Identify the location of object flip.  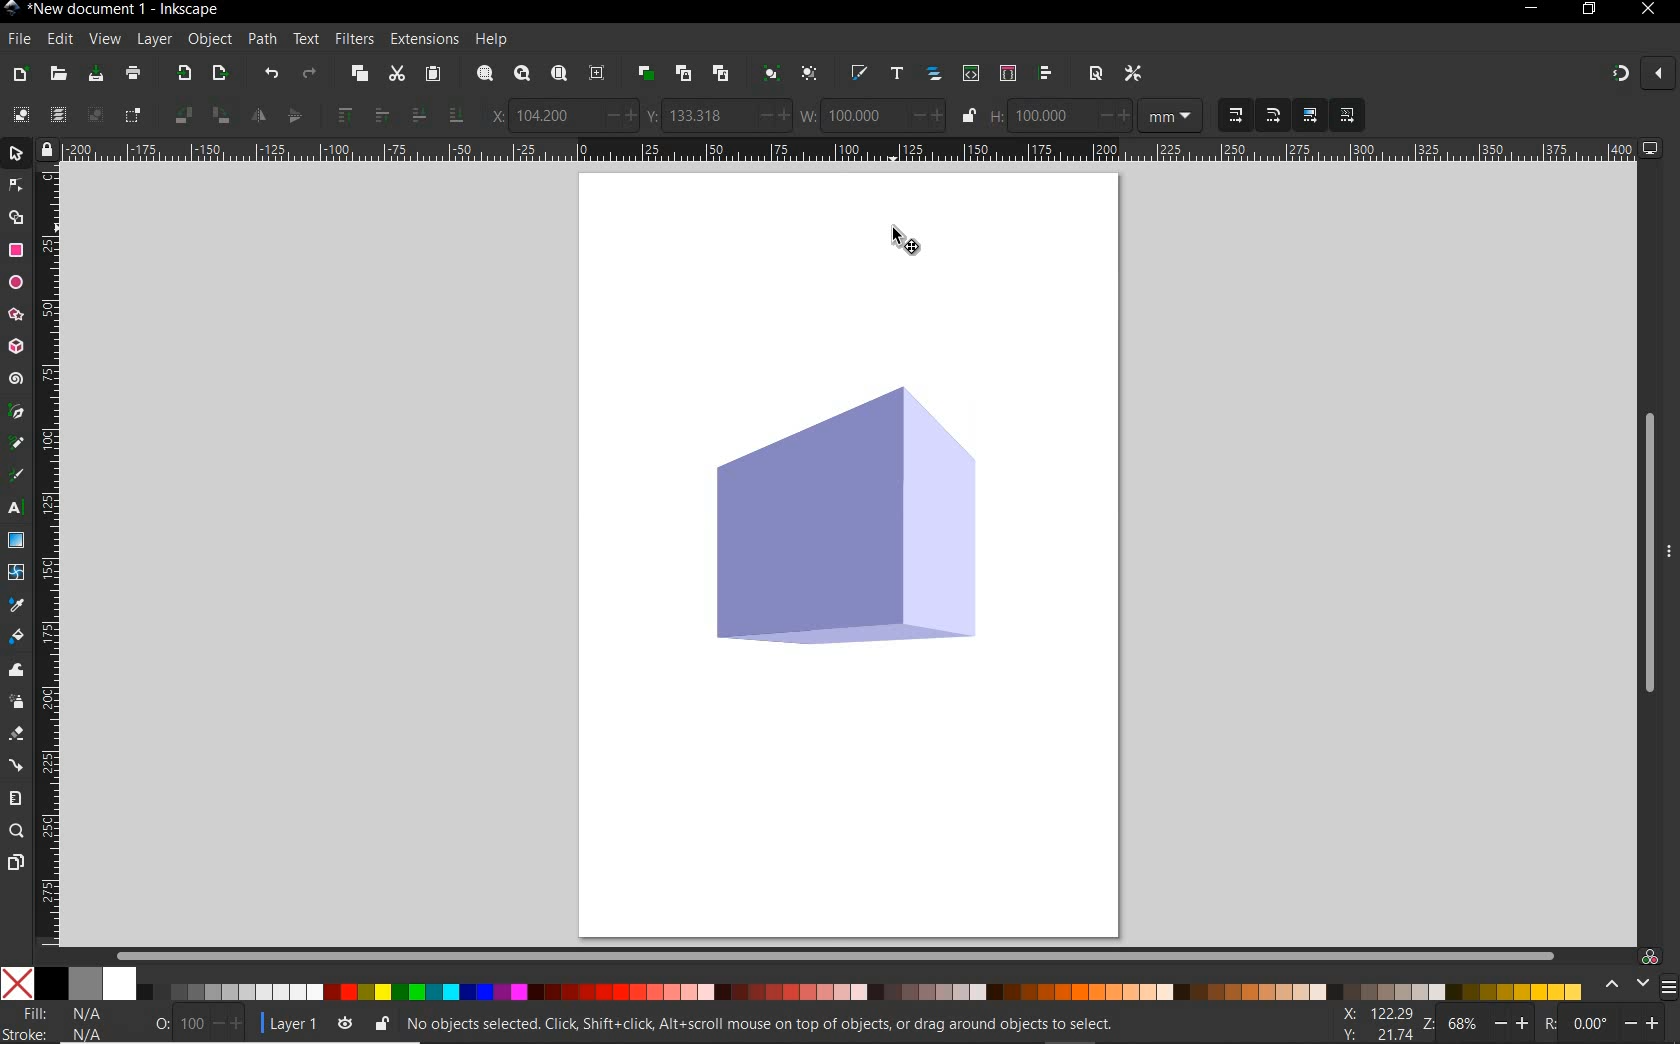
(256, 117).